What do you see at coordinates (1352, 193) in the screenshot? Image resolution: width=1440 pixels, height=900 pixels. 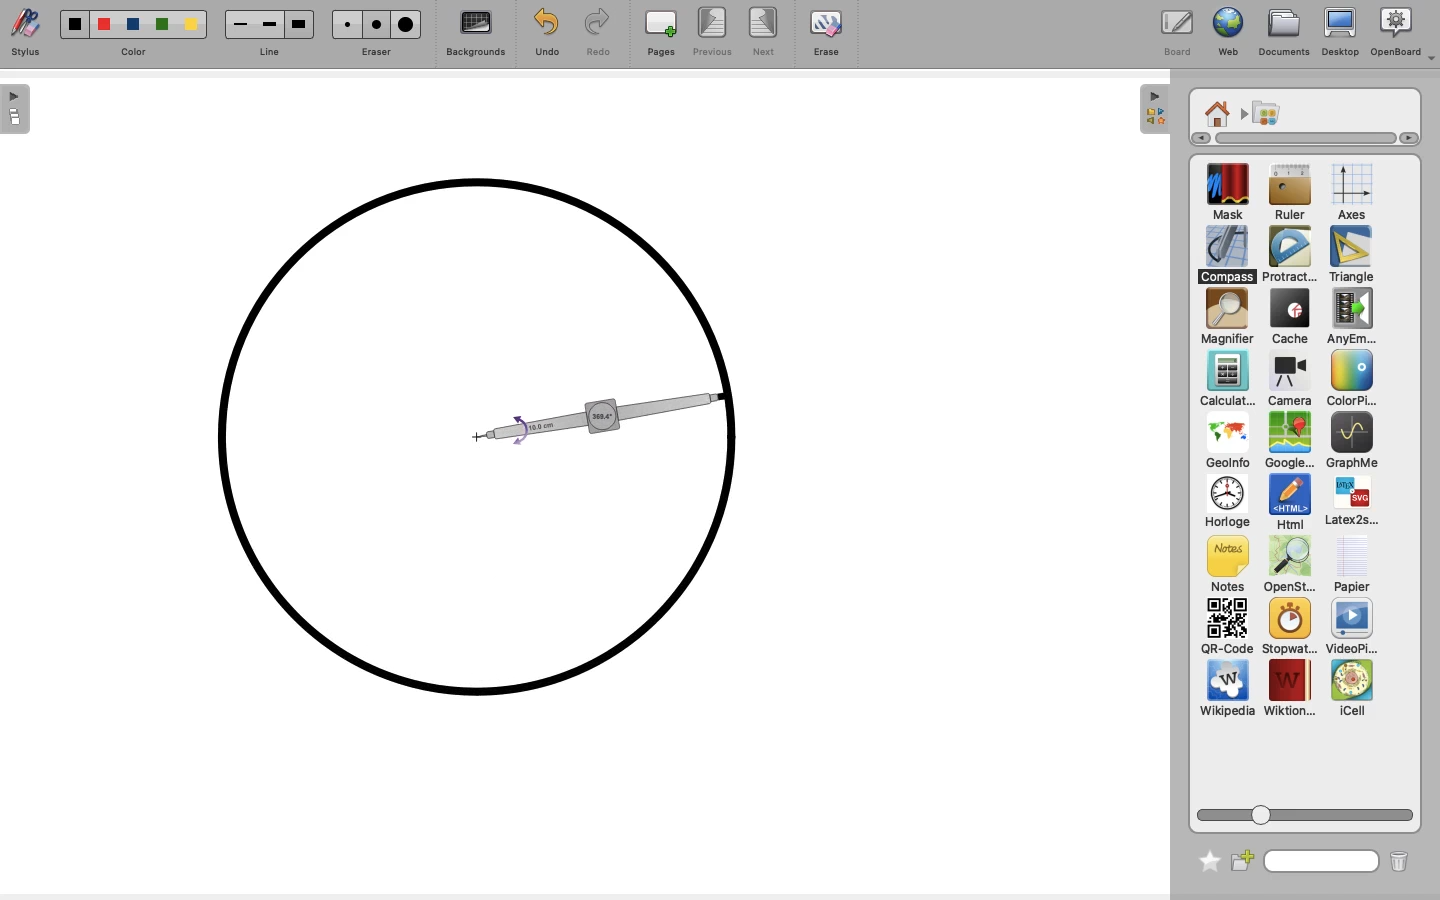 I see `Axes` at bounding box center [1352, 193].